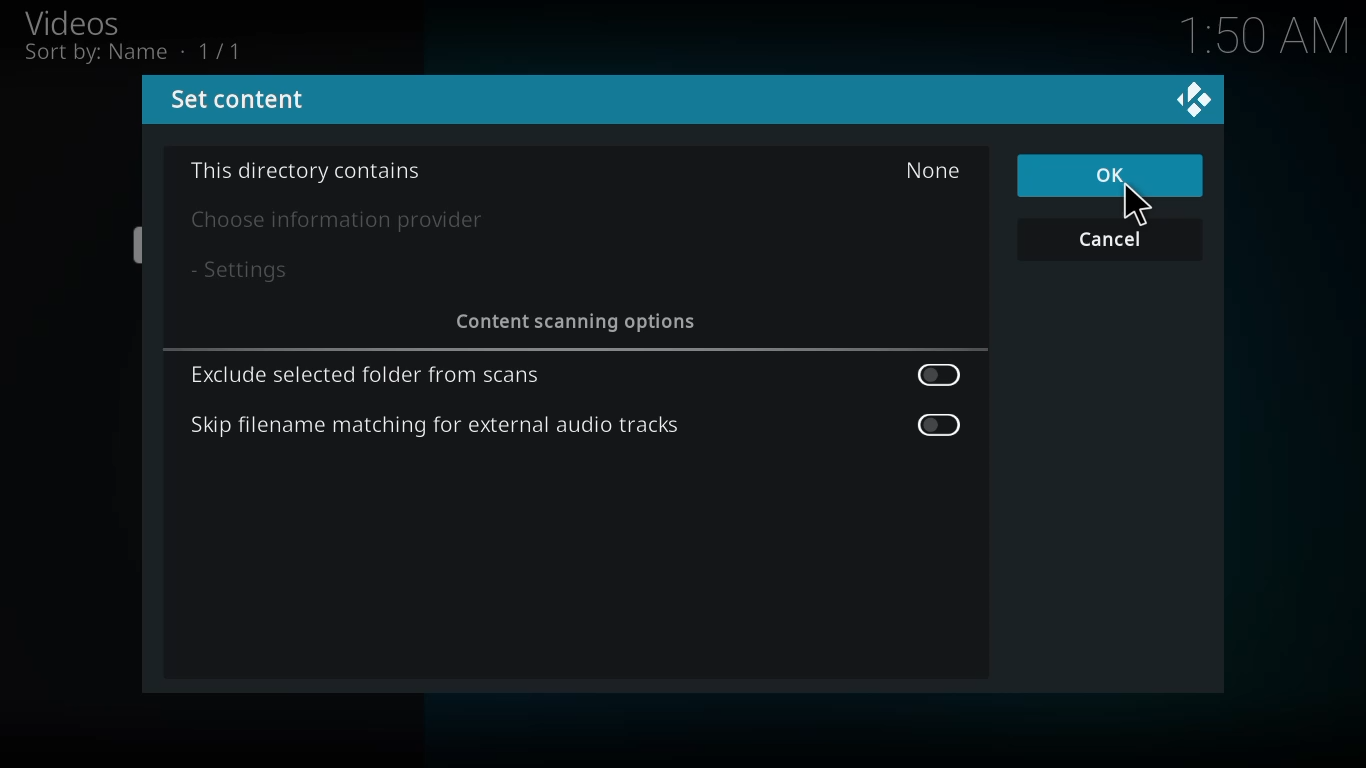 This screenshot has height=768, width=1366. What do you see at coordinates (242, 271) in the screenshot?
I see `settings` at bounding box center [242, 271].